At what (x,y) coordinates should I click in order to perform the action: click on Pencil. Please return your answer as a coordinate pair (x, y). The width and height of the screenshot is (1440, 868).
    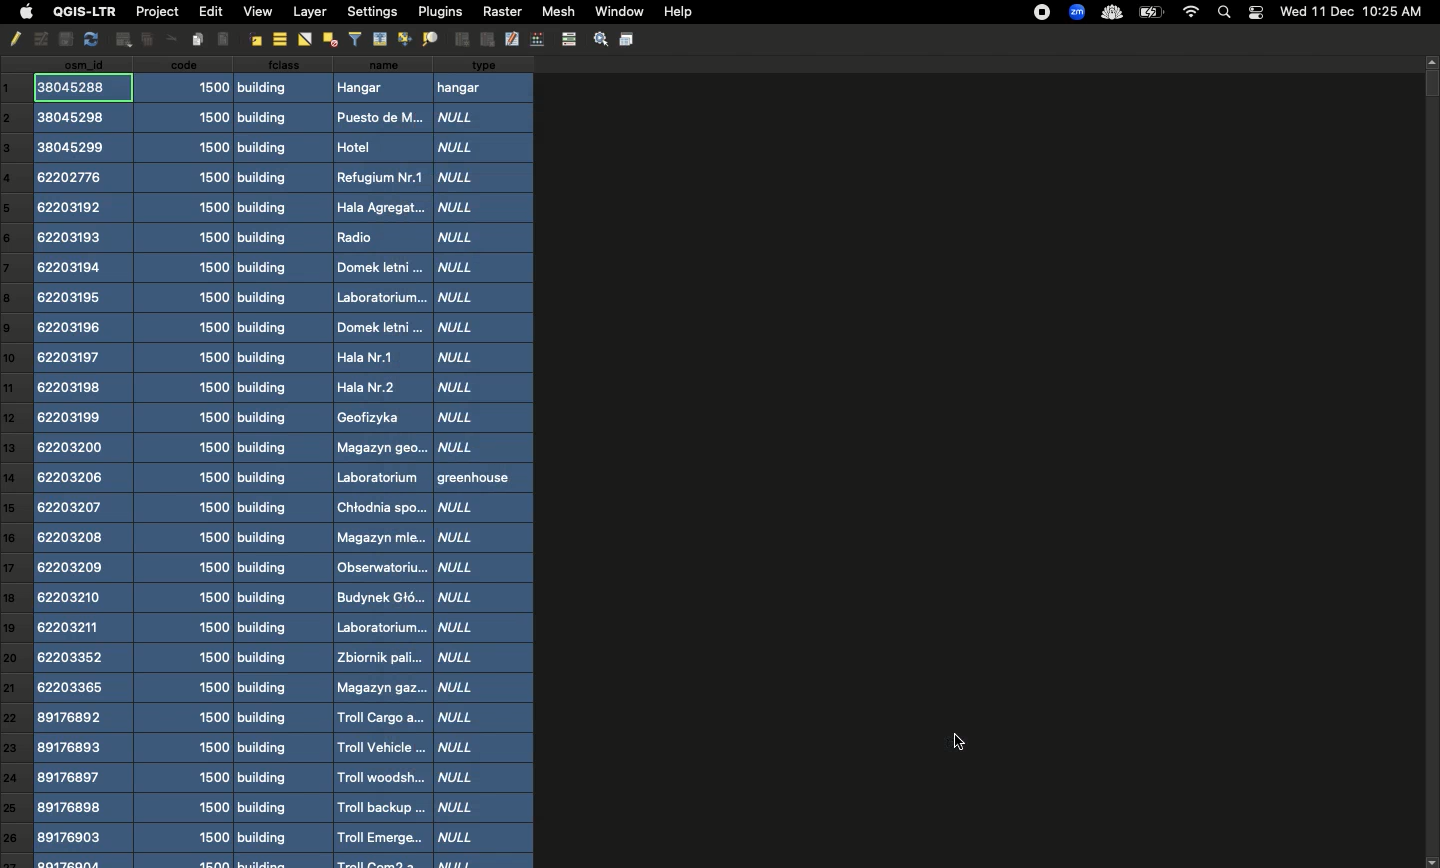
    Looking at the image, I should click on (13, 39).